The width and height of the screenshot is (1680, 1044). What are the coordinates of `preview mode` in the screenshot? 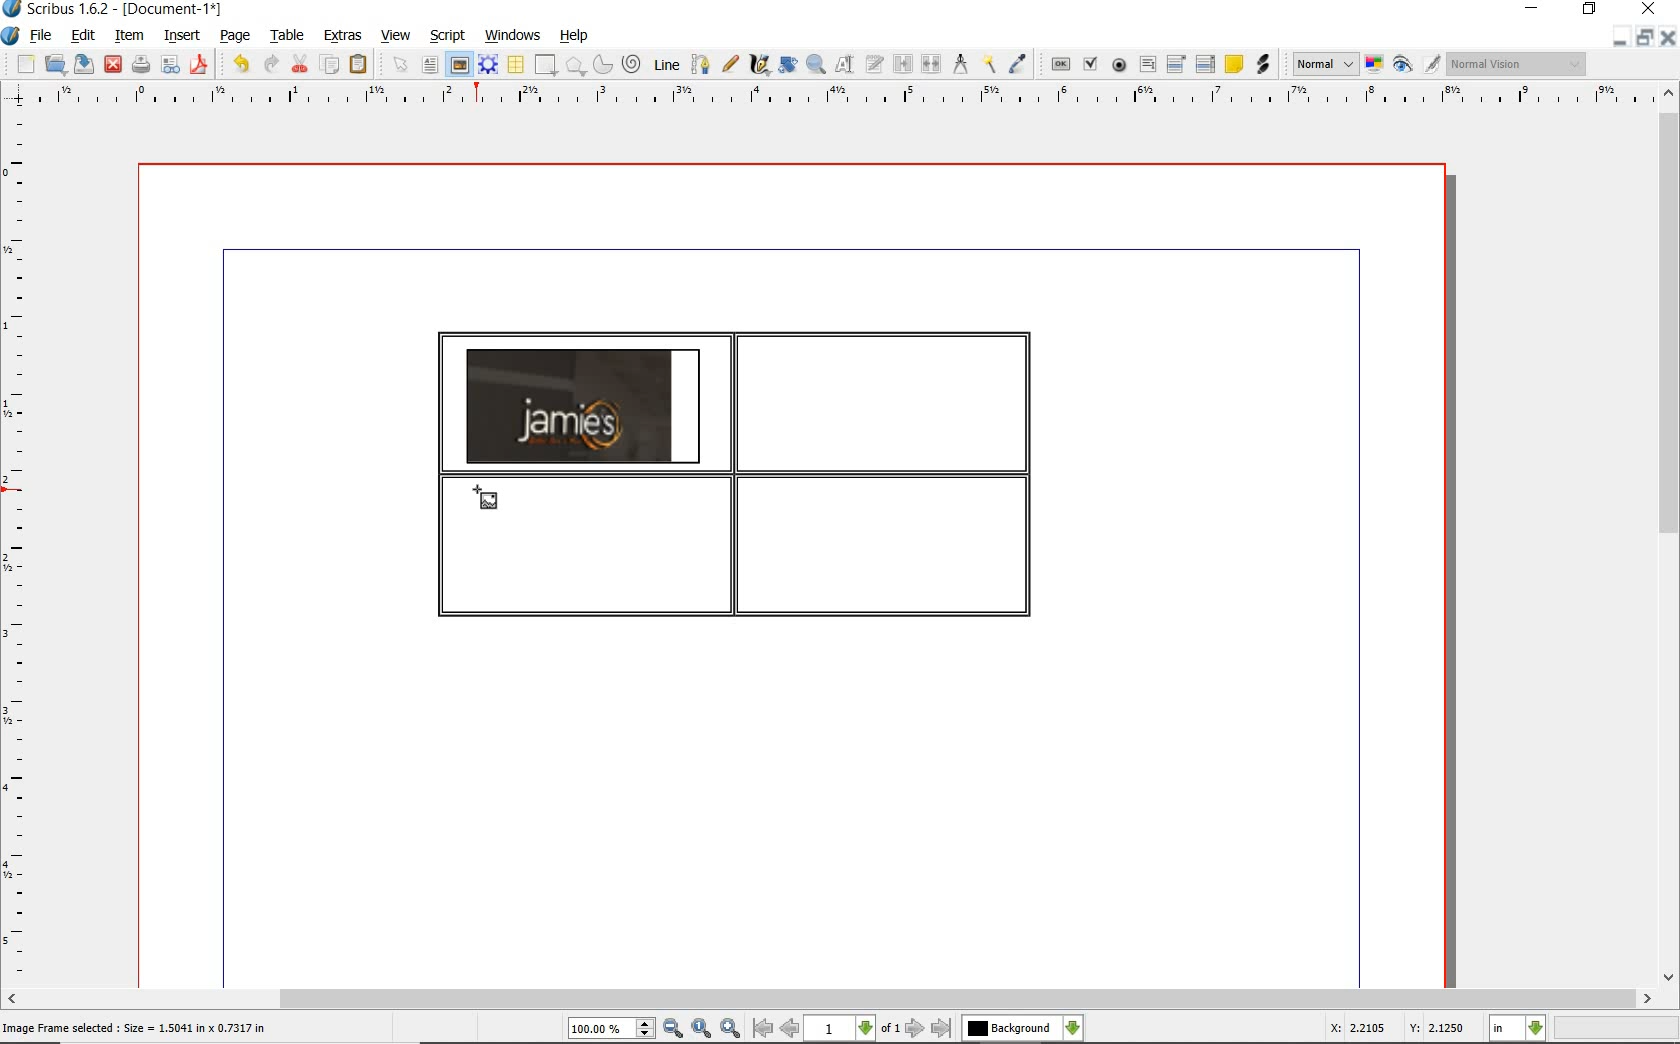 It's located at (1403, 66).